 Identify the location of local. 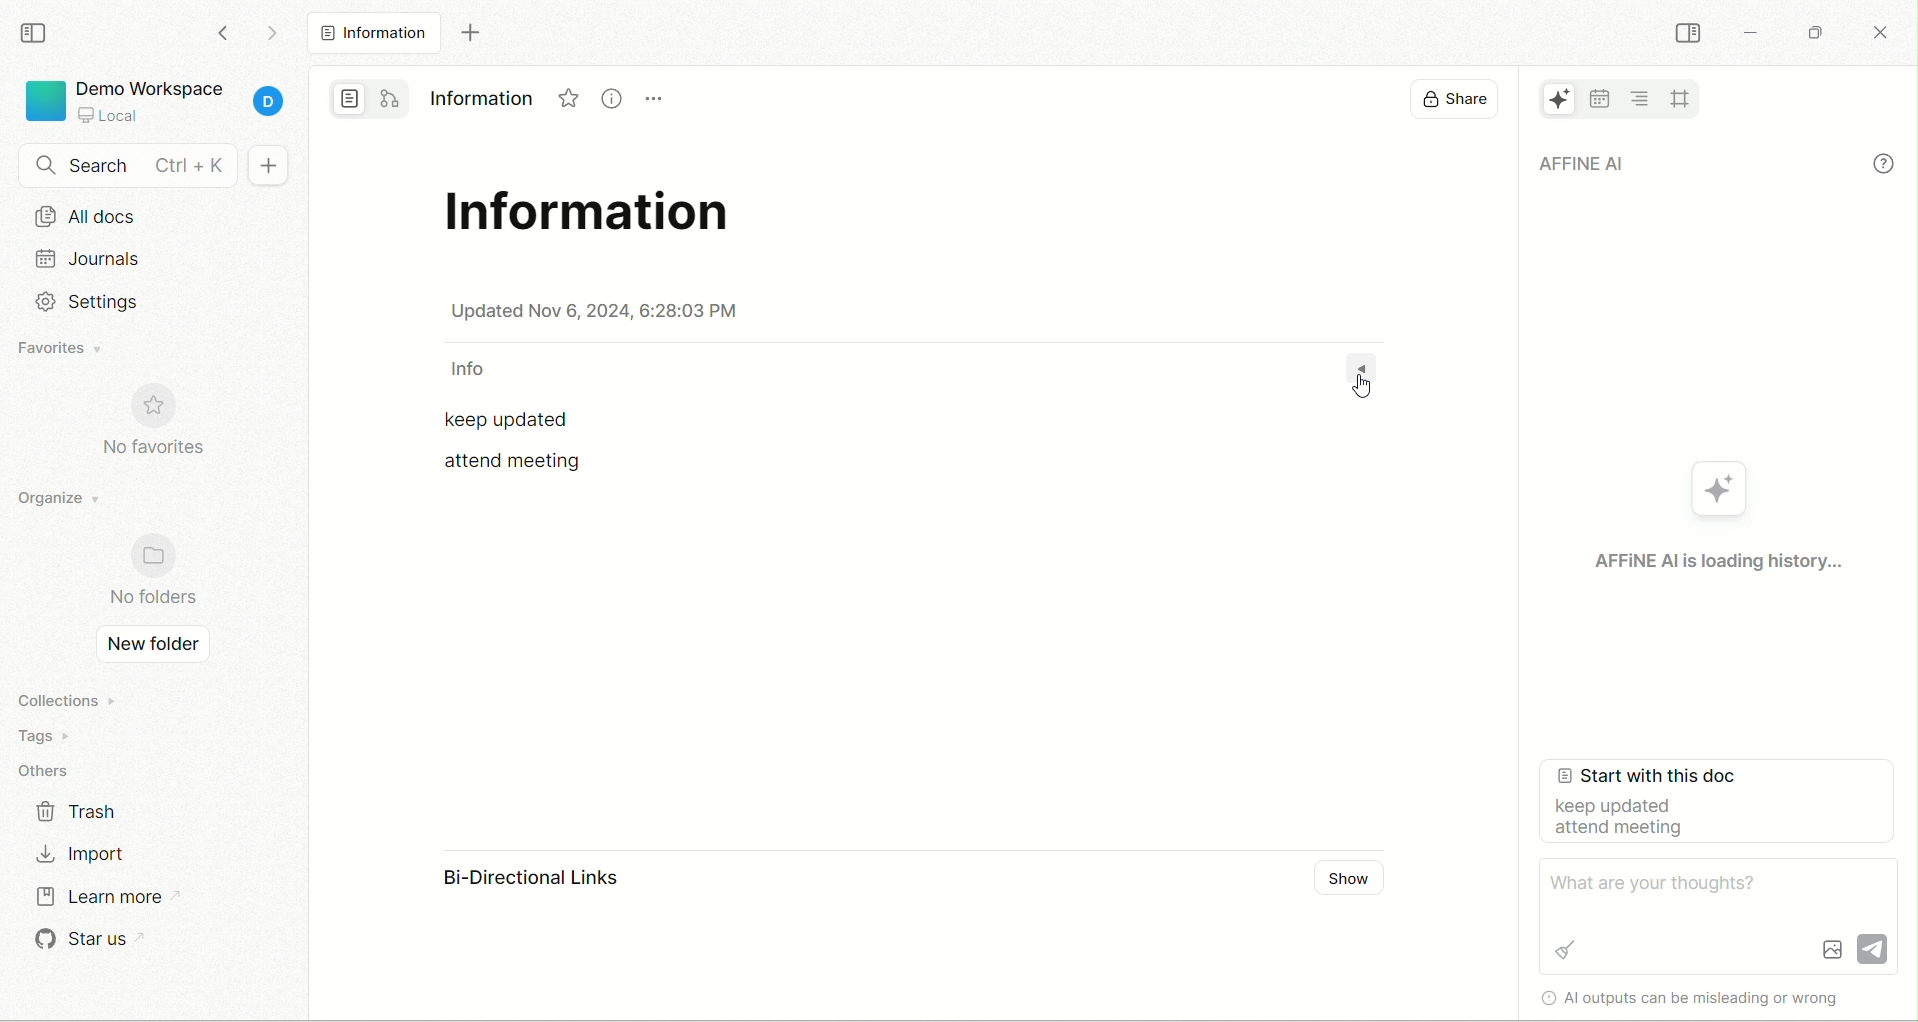
(107, 115).